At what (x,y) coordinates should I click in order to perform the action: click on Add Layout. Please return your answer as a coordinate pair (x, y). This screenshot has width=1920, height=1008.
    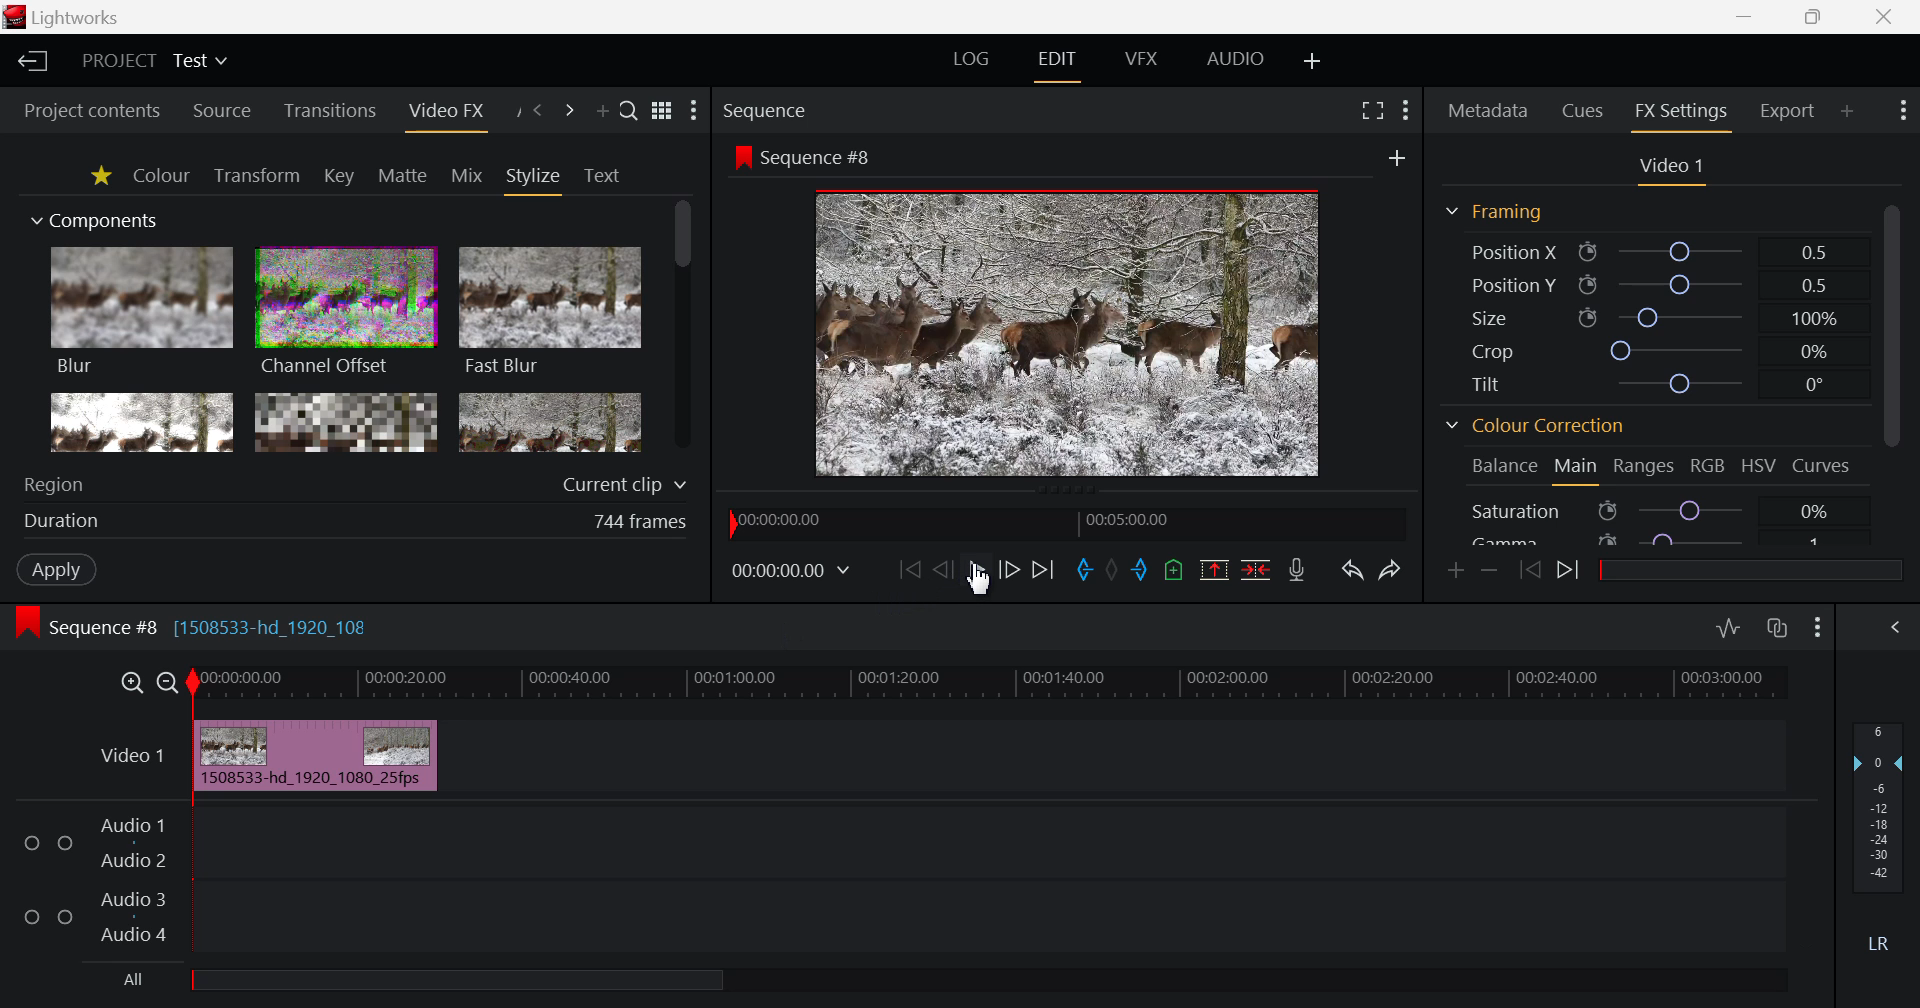
    Looking at the image, I should click on (1310, 61).